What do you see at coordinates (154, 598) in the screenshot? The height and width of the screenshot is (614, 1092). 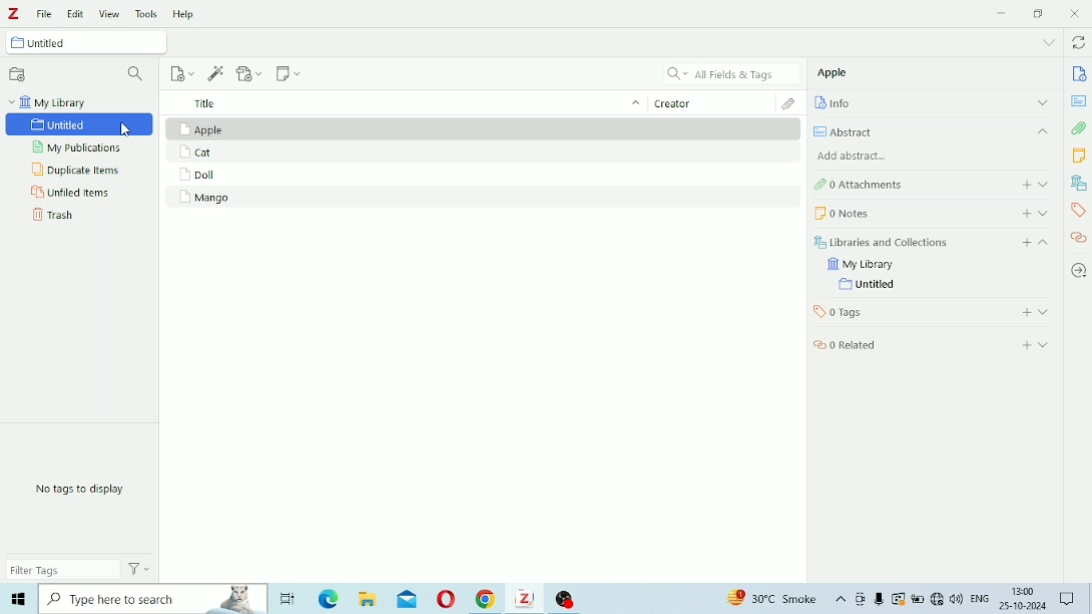 I see `` at bounding box center [154, 598].